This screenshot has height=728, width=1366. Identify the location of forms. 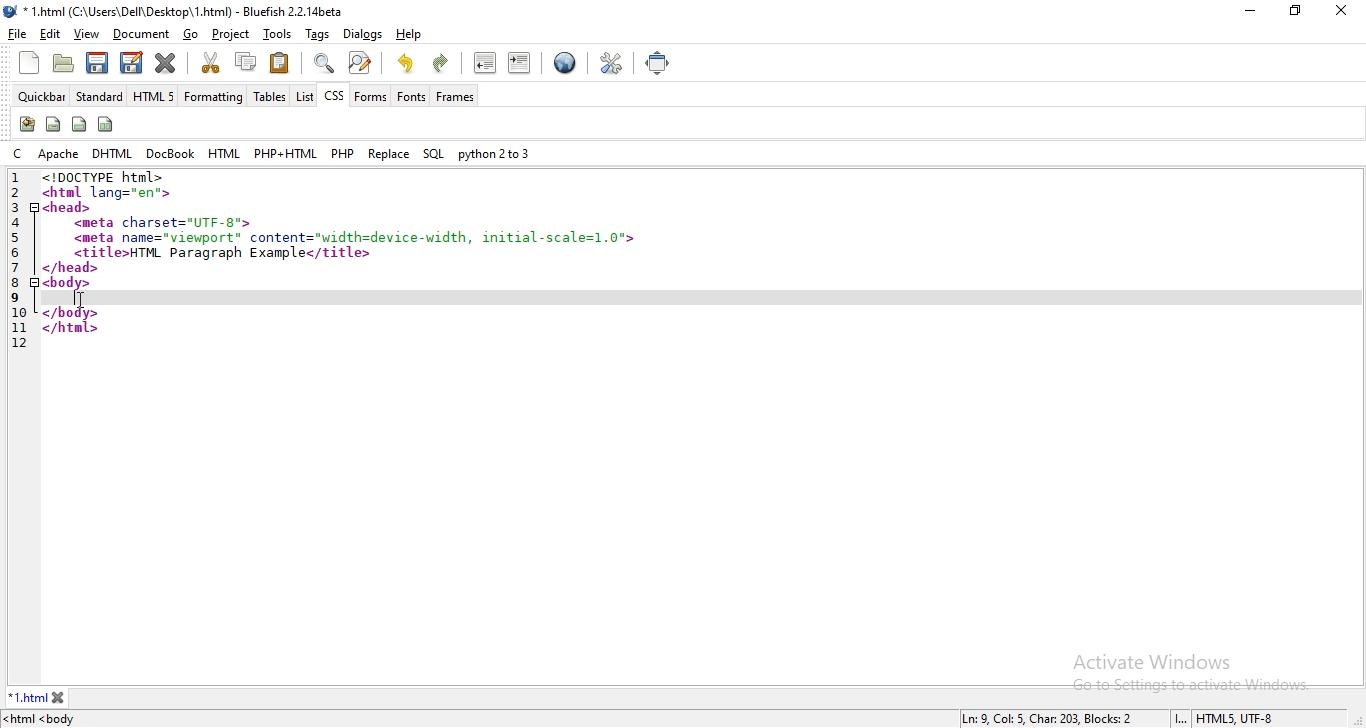
(370, 96).